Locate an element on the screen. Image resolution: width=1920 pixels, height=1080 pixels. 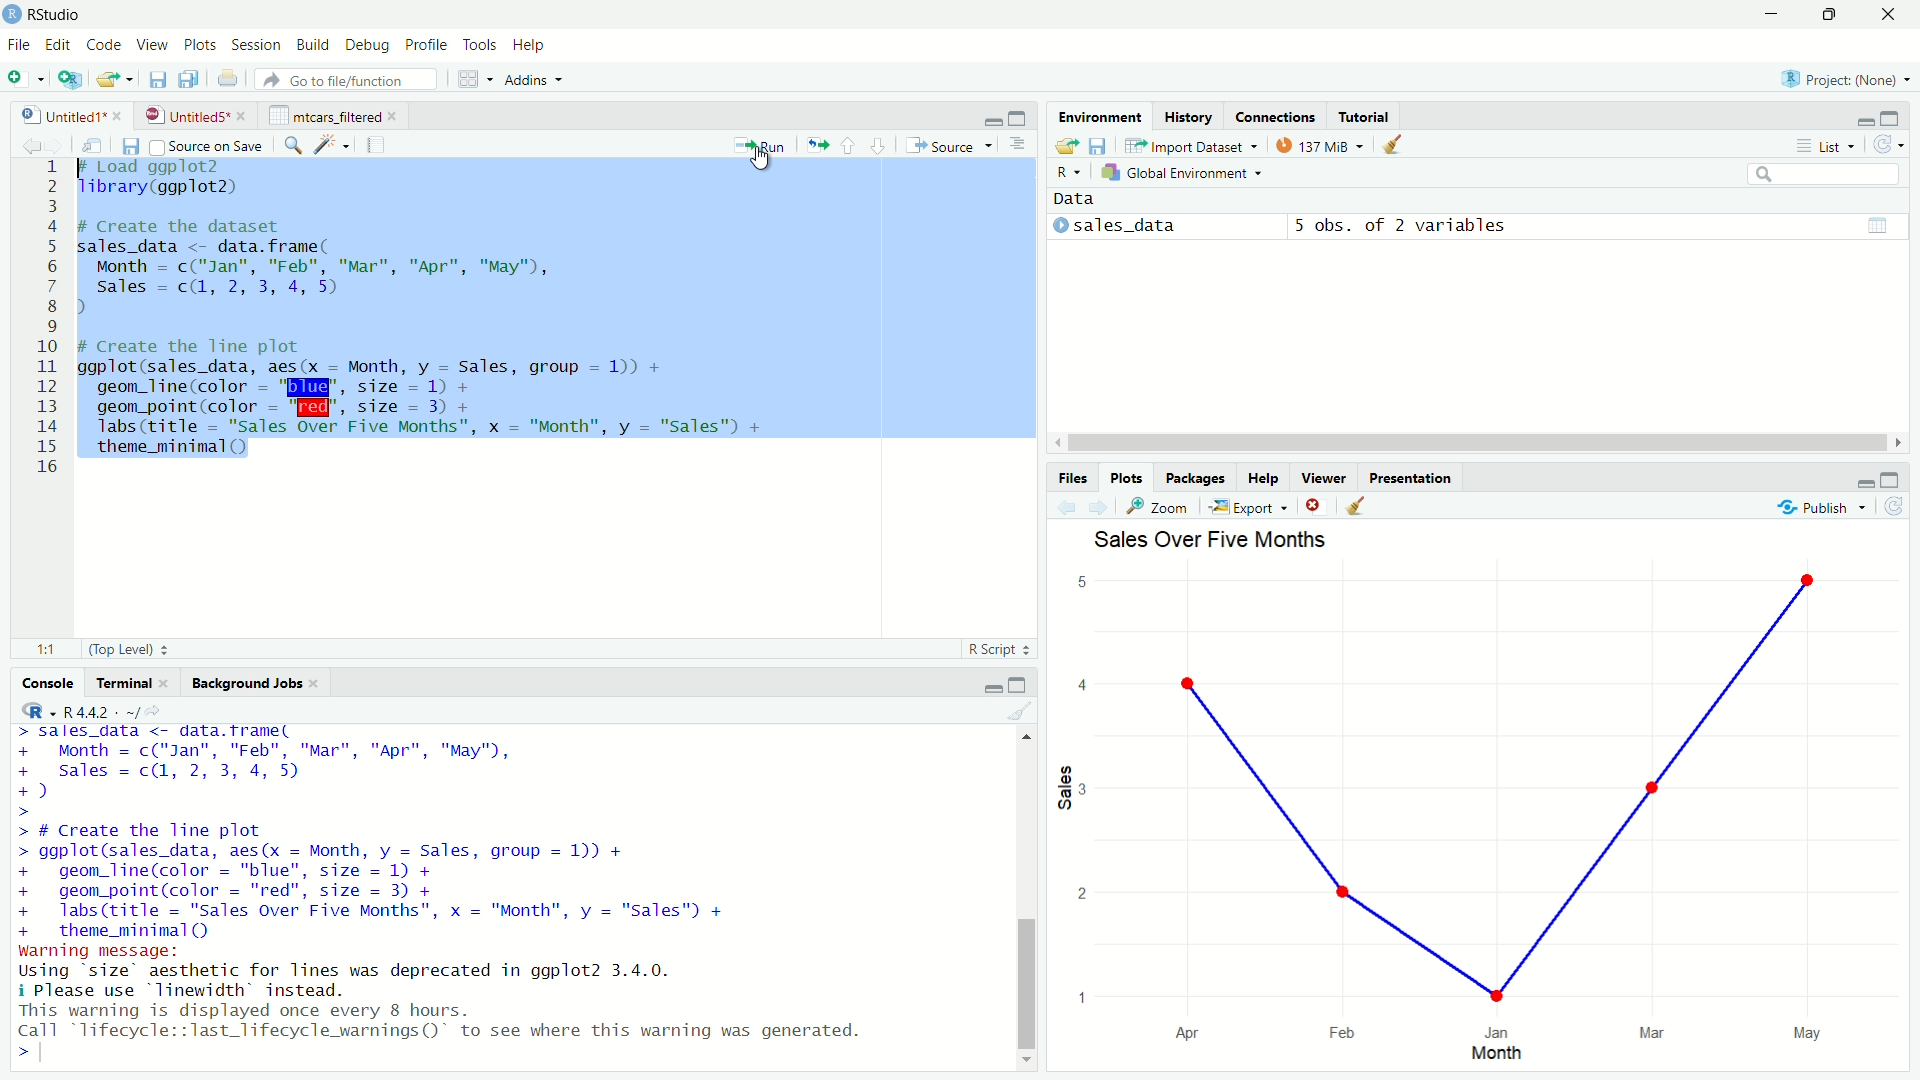
RStudio is located at coordinates (58, 15).